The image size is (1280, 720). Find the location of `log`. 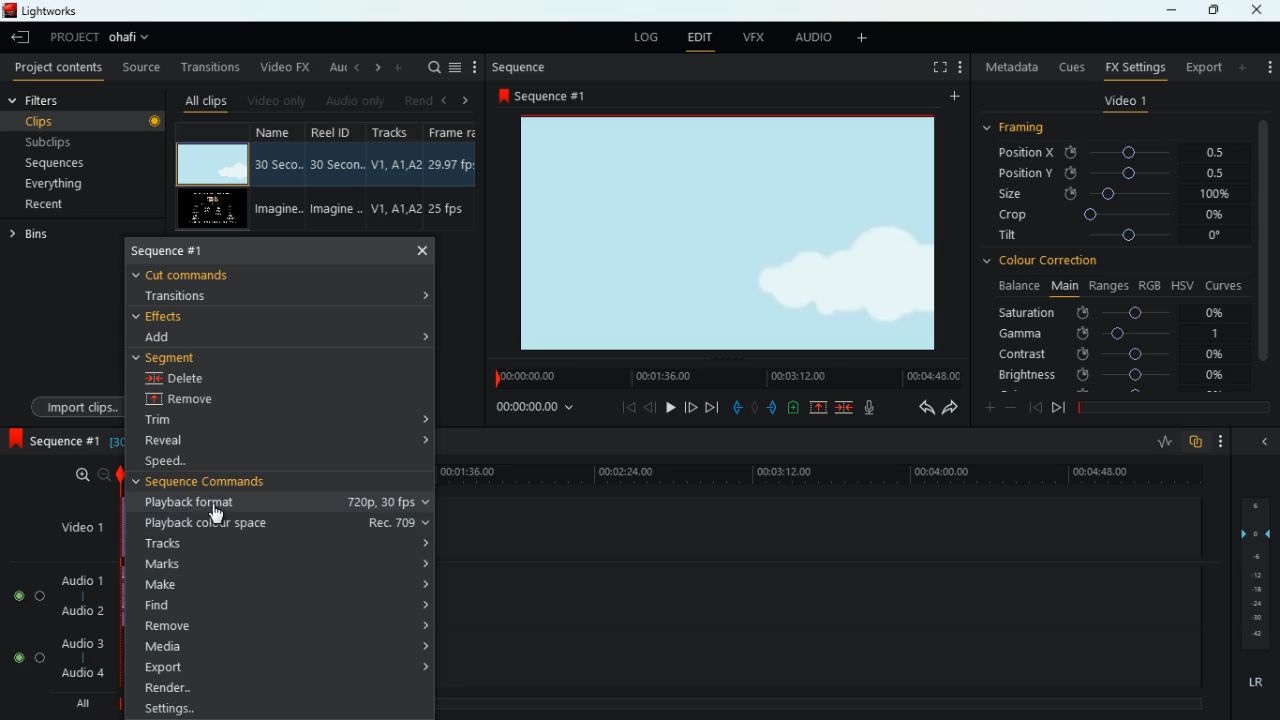

log is located at coordinates (642, 40).